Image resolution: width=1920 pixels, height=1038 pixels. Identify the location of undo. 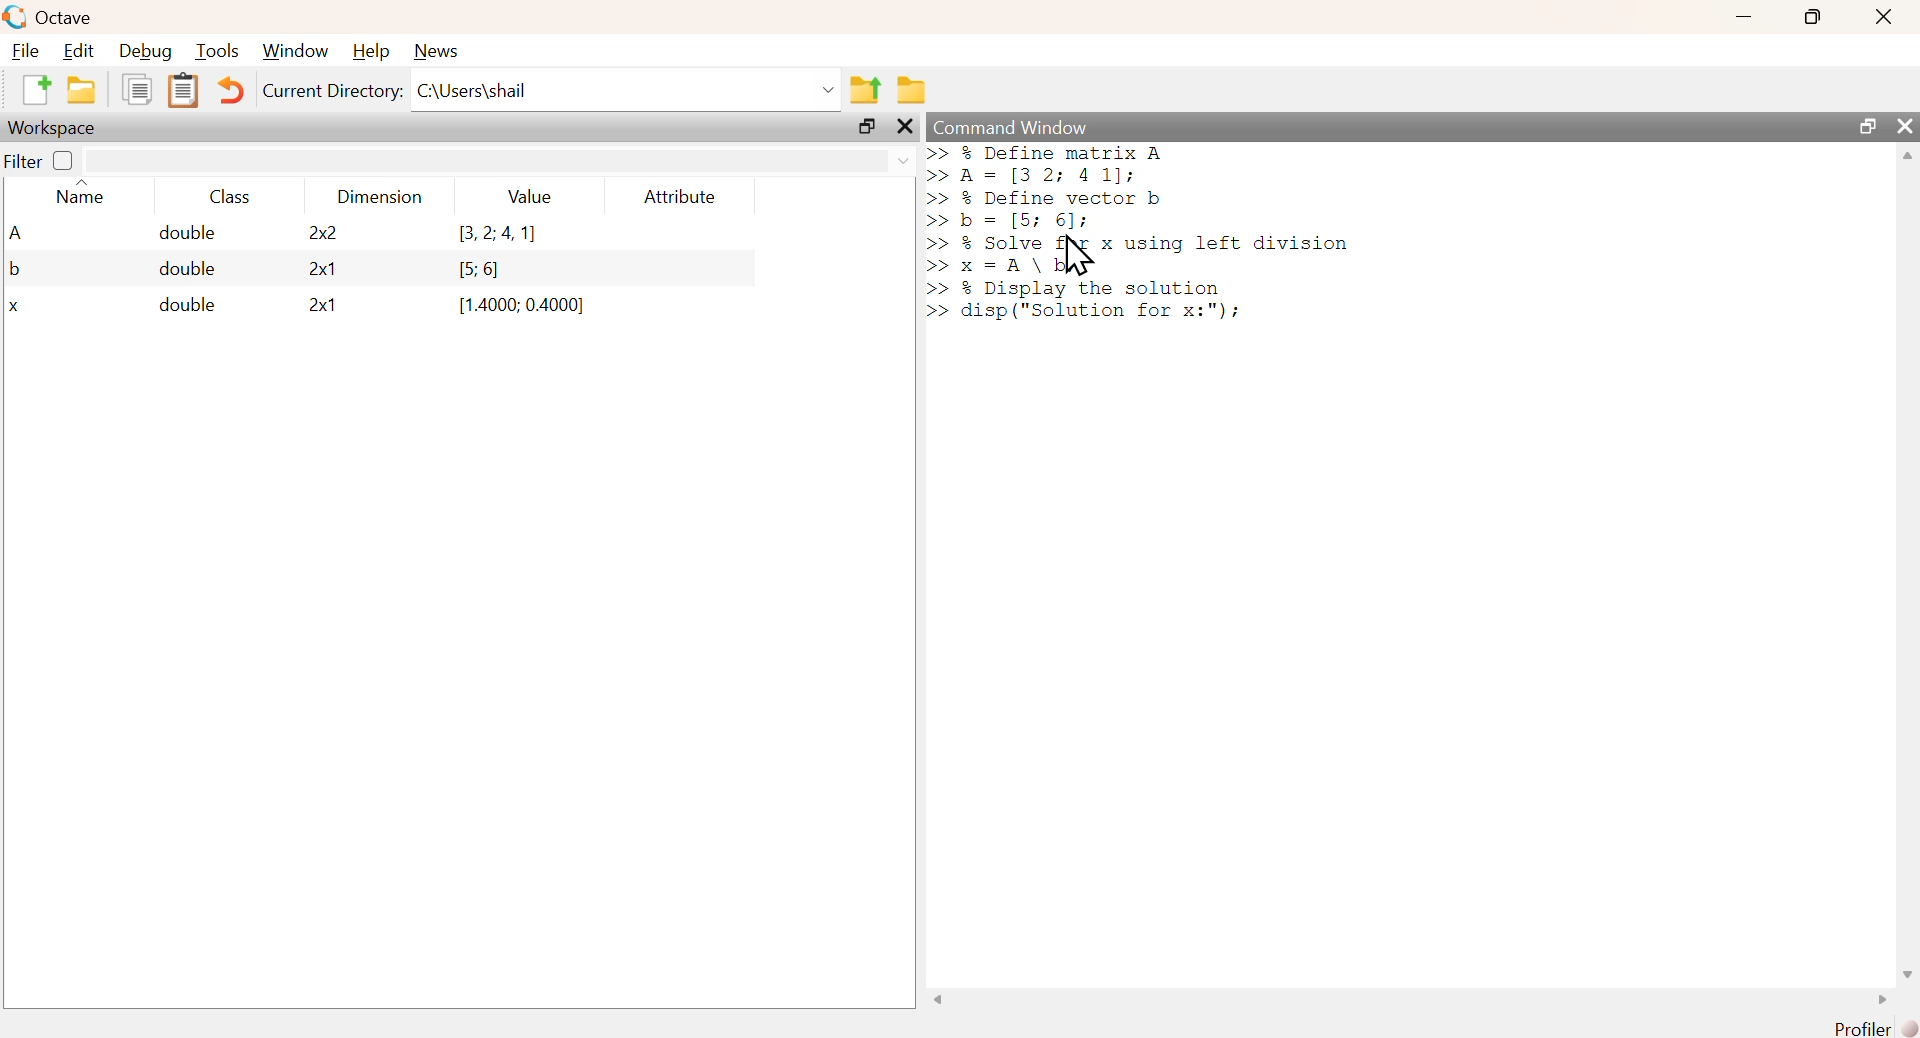
(233, 90).